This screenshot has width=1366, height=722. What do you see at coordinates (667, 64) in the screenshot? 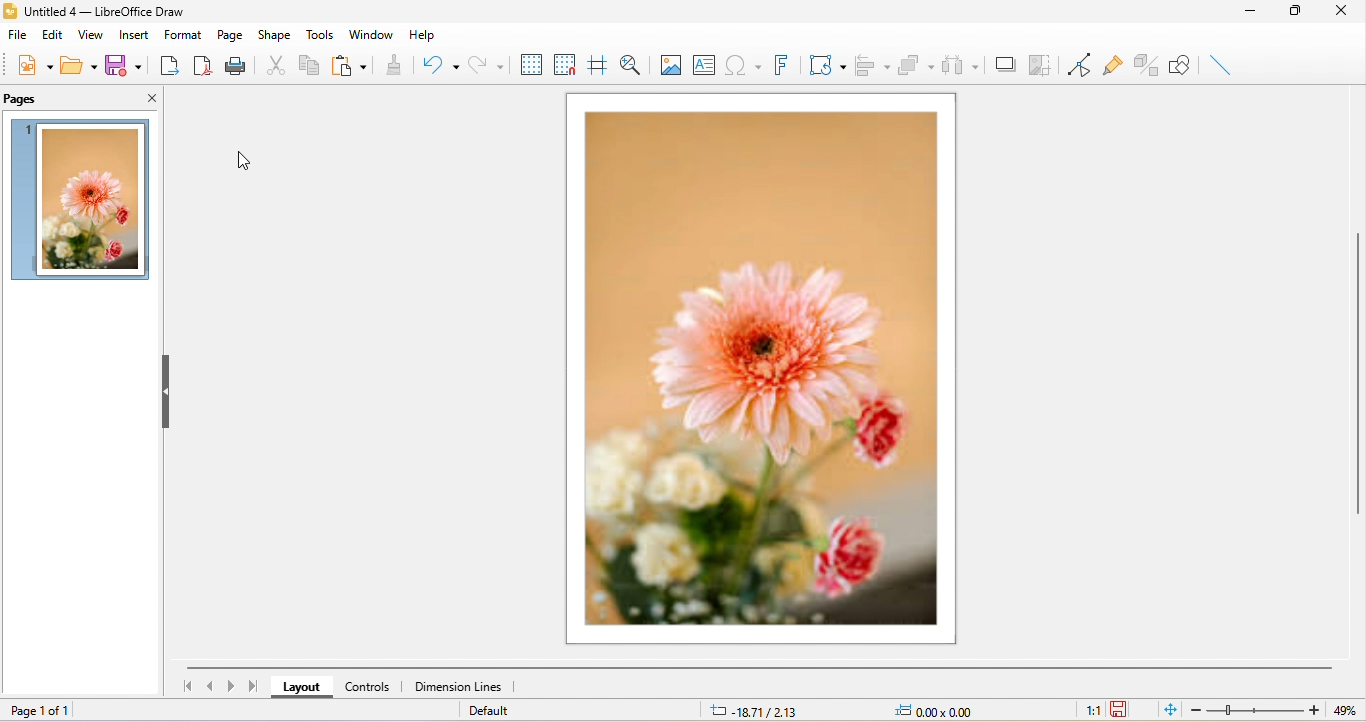
I see `image` at bounding box center [667, 64].